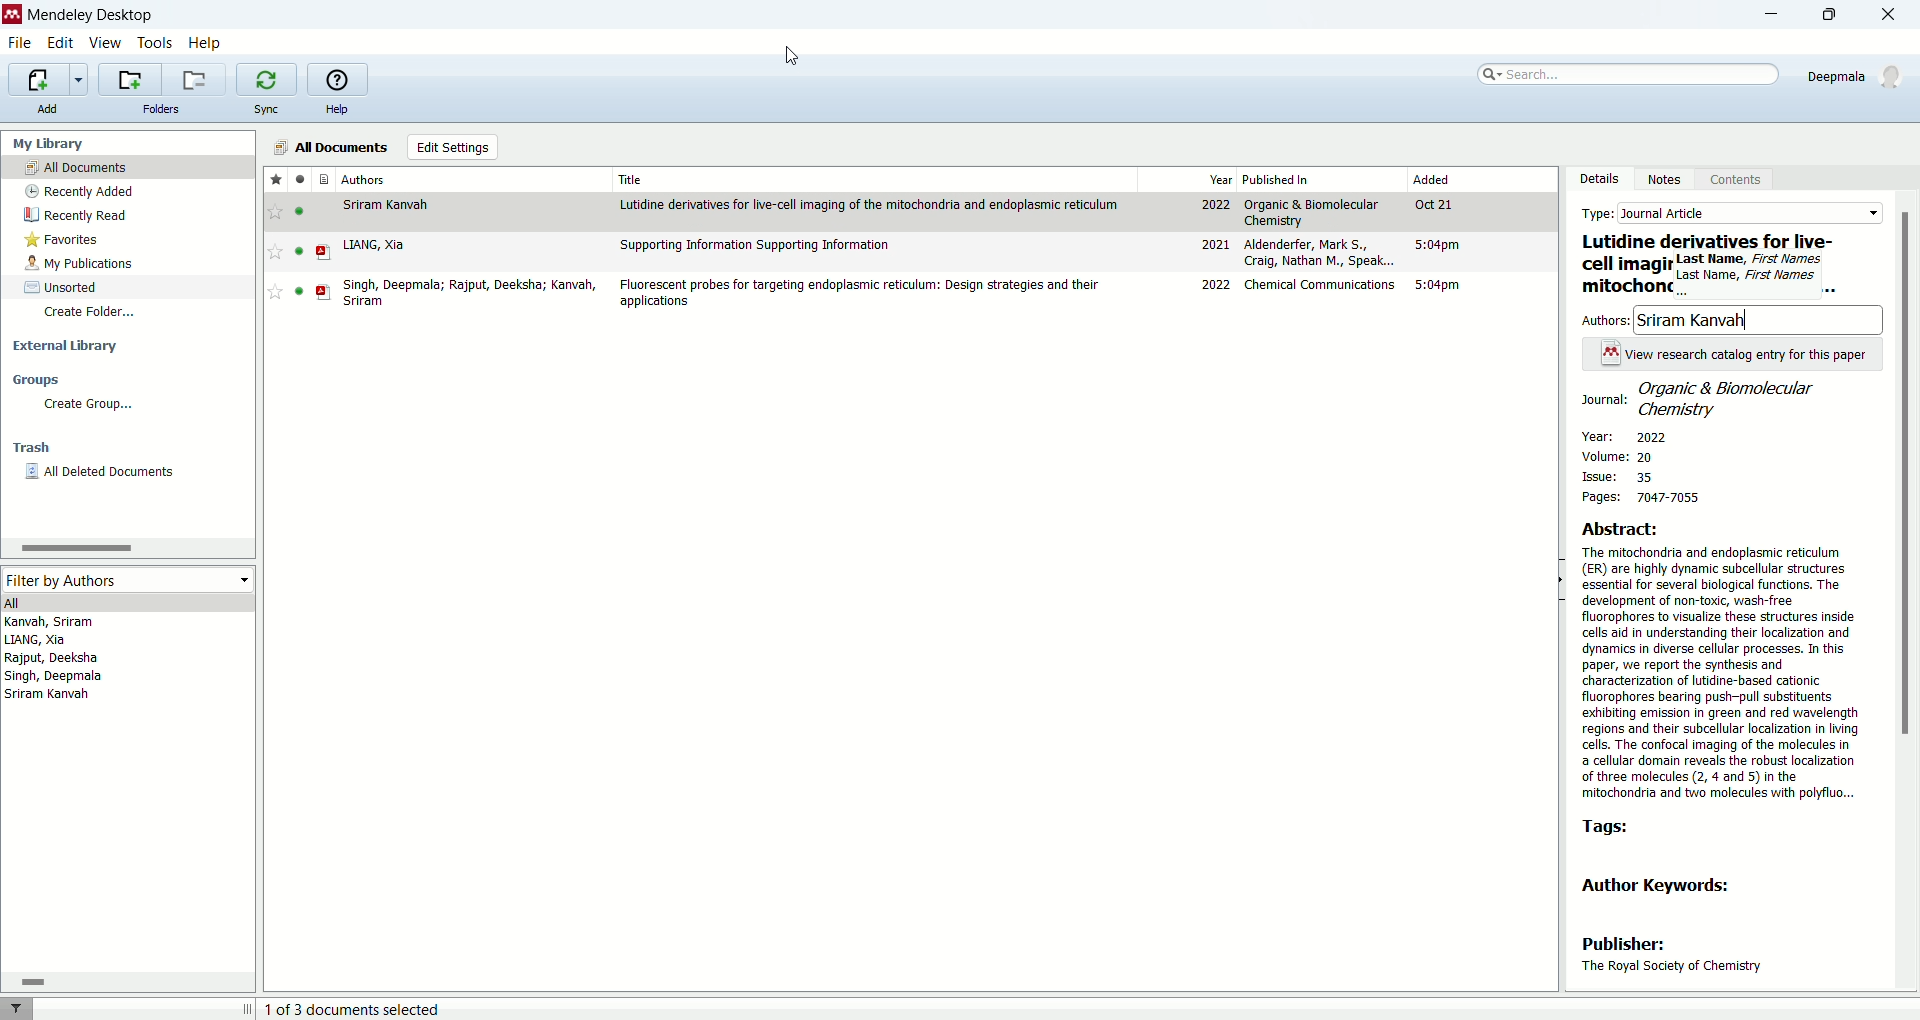 This screenshot has width=1920, height=1020. What do you see at coordinates (275, 251) in the screenshot?
I see `Favourite` at bounding box center [275, 251].